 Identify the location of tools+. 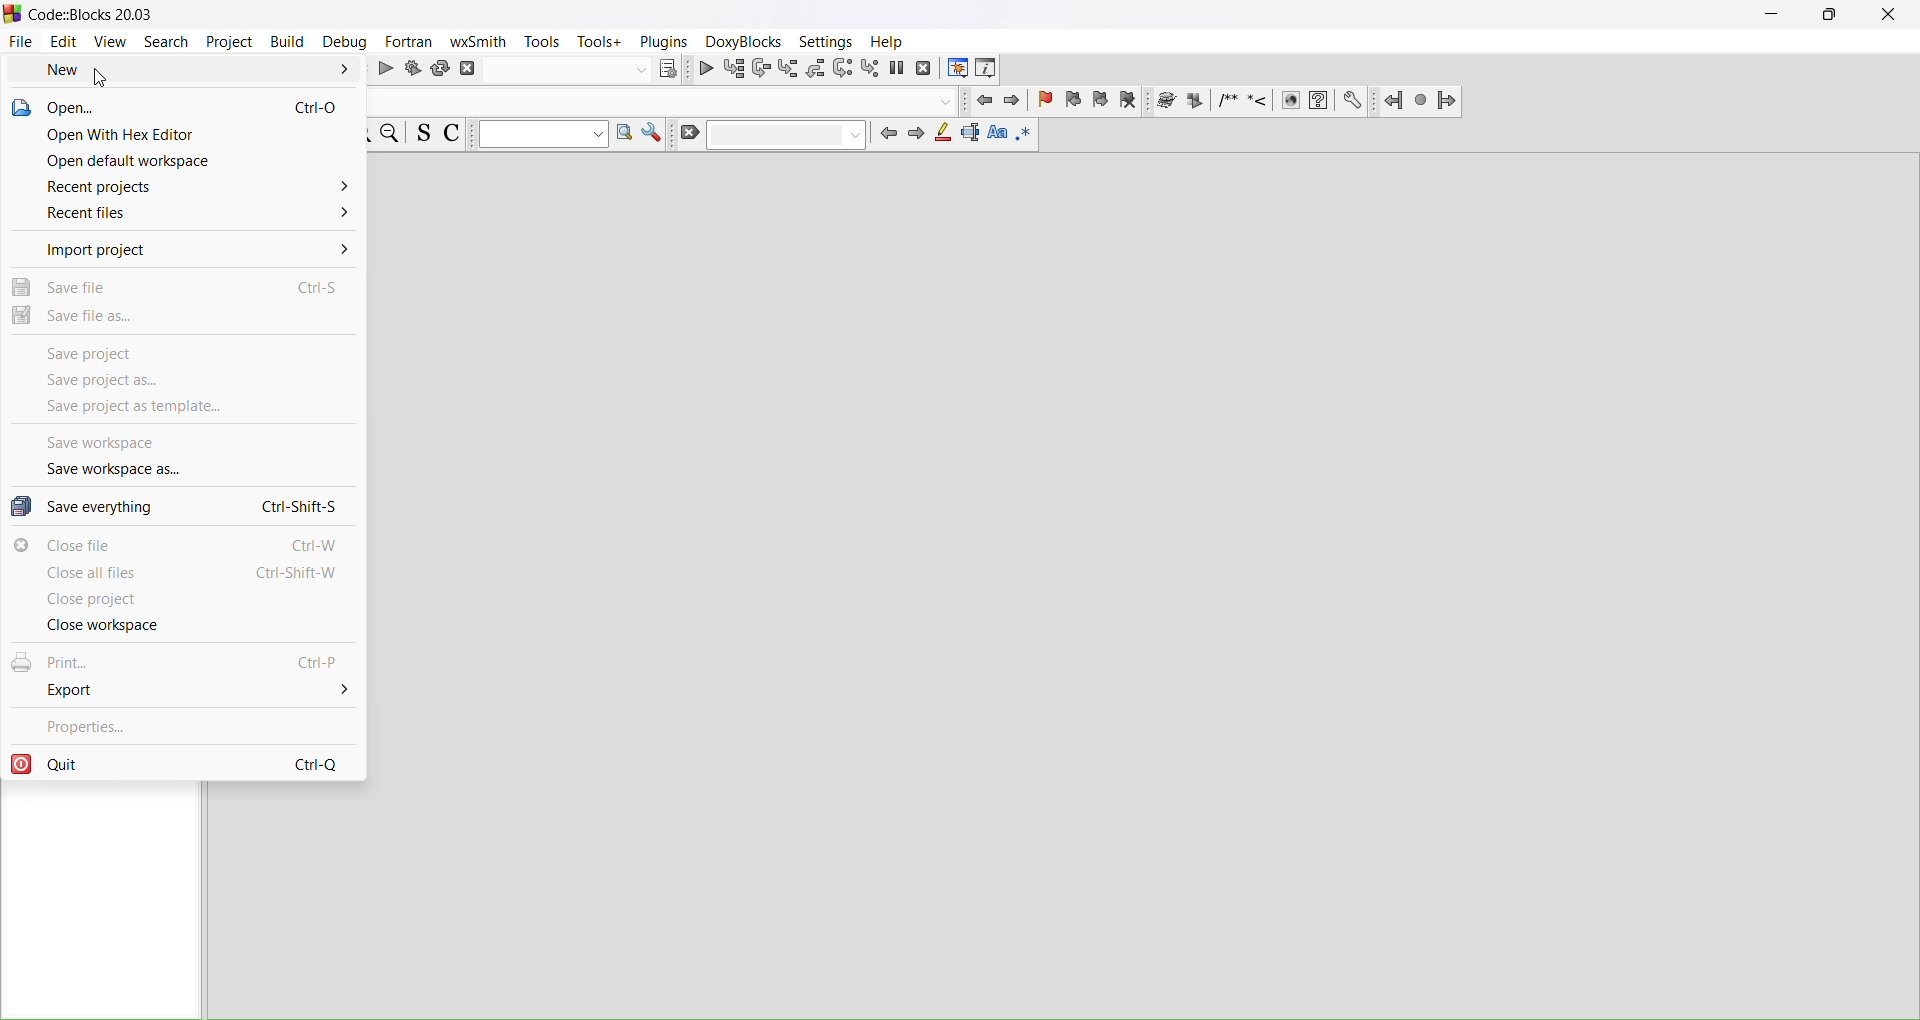
(600, 42).